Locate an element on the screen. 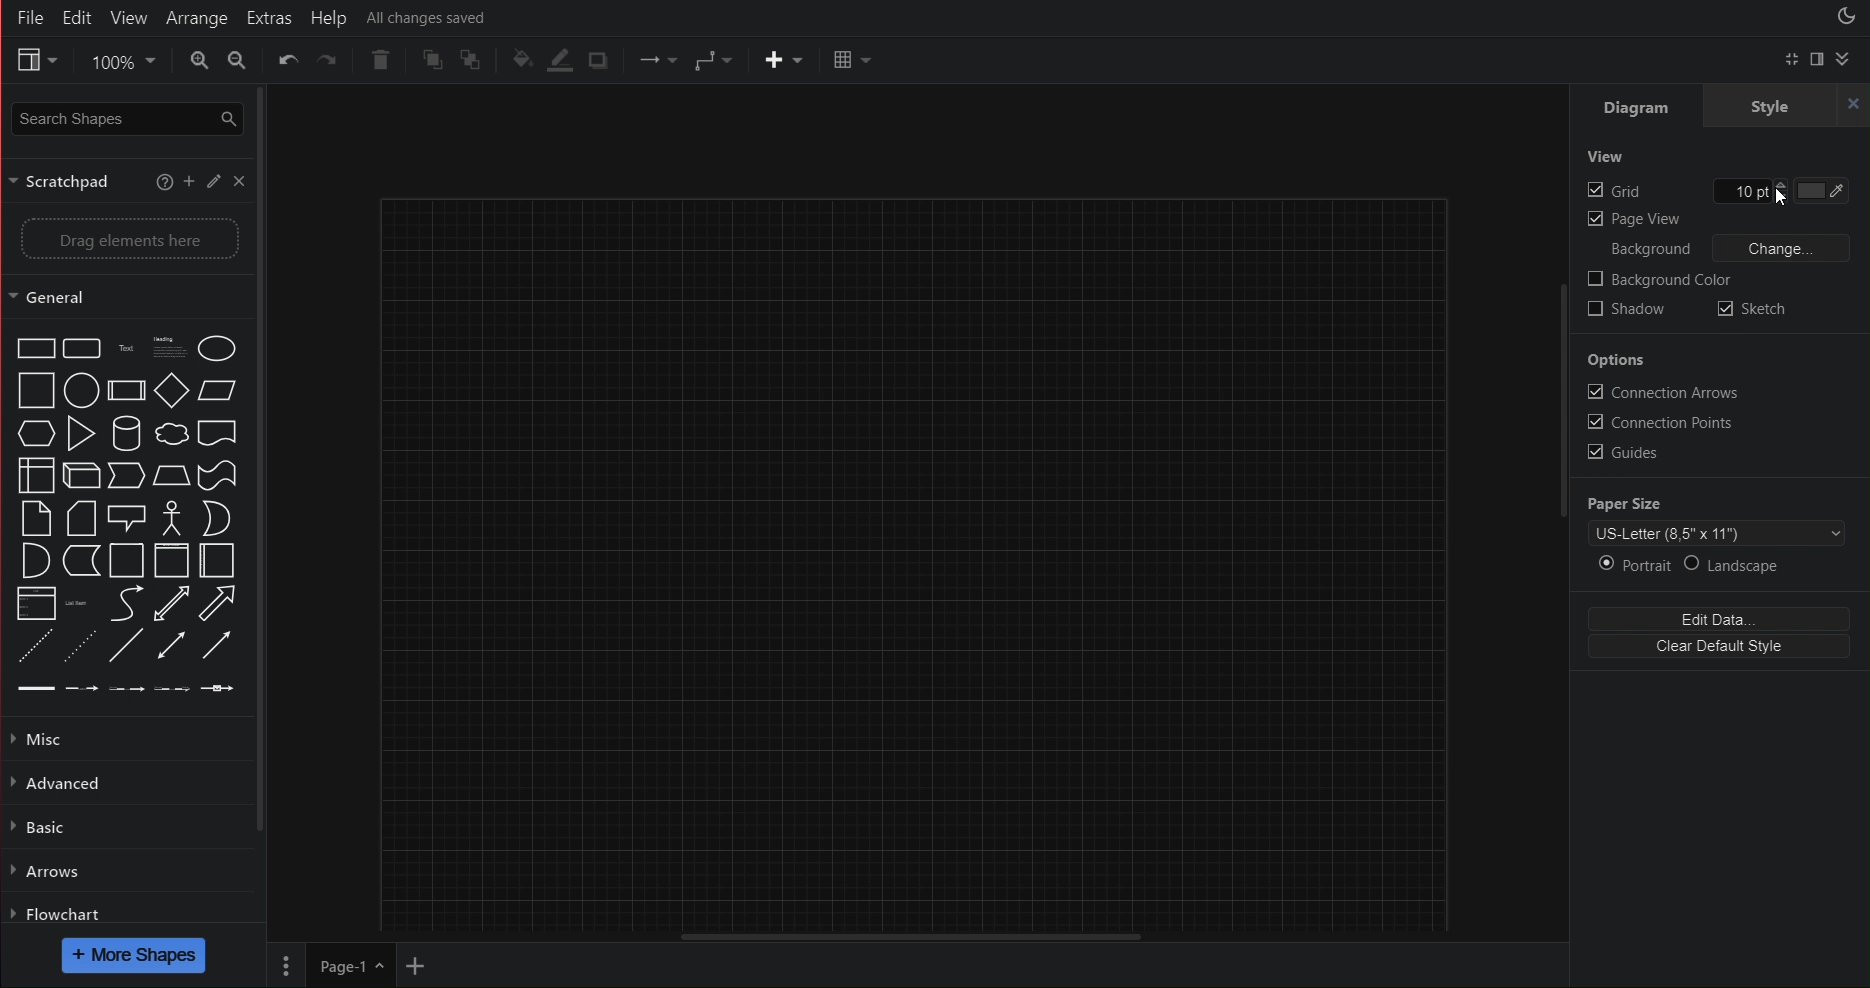 The image size is (1870, 988). Send Front is located at coordinates (433, 61).